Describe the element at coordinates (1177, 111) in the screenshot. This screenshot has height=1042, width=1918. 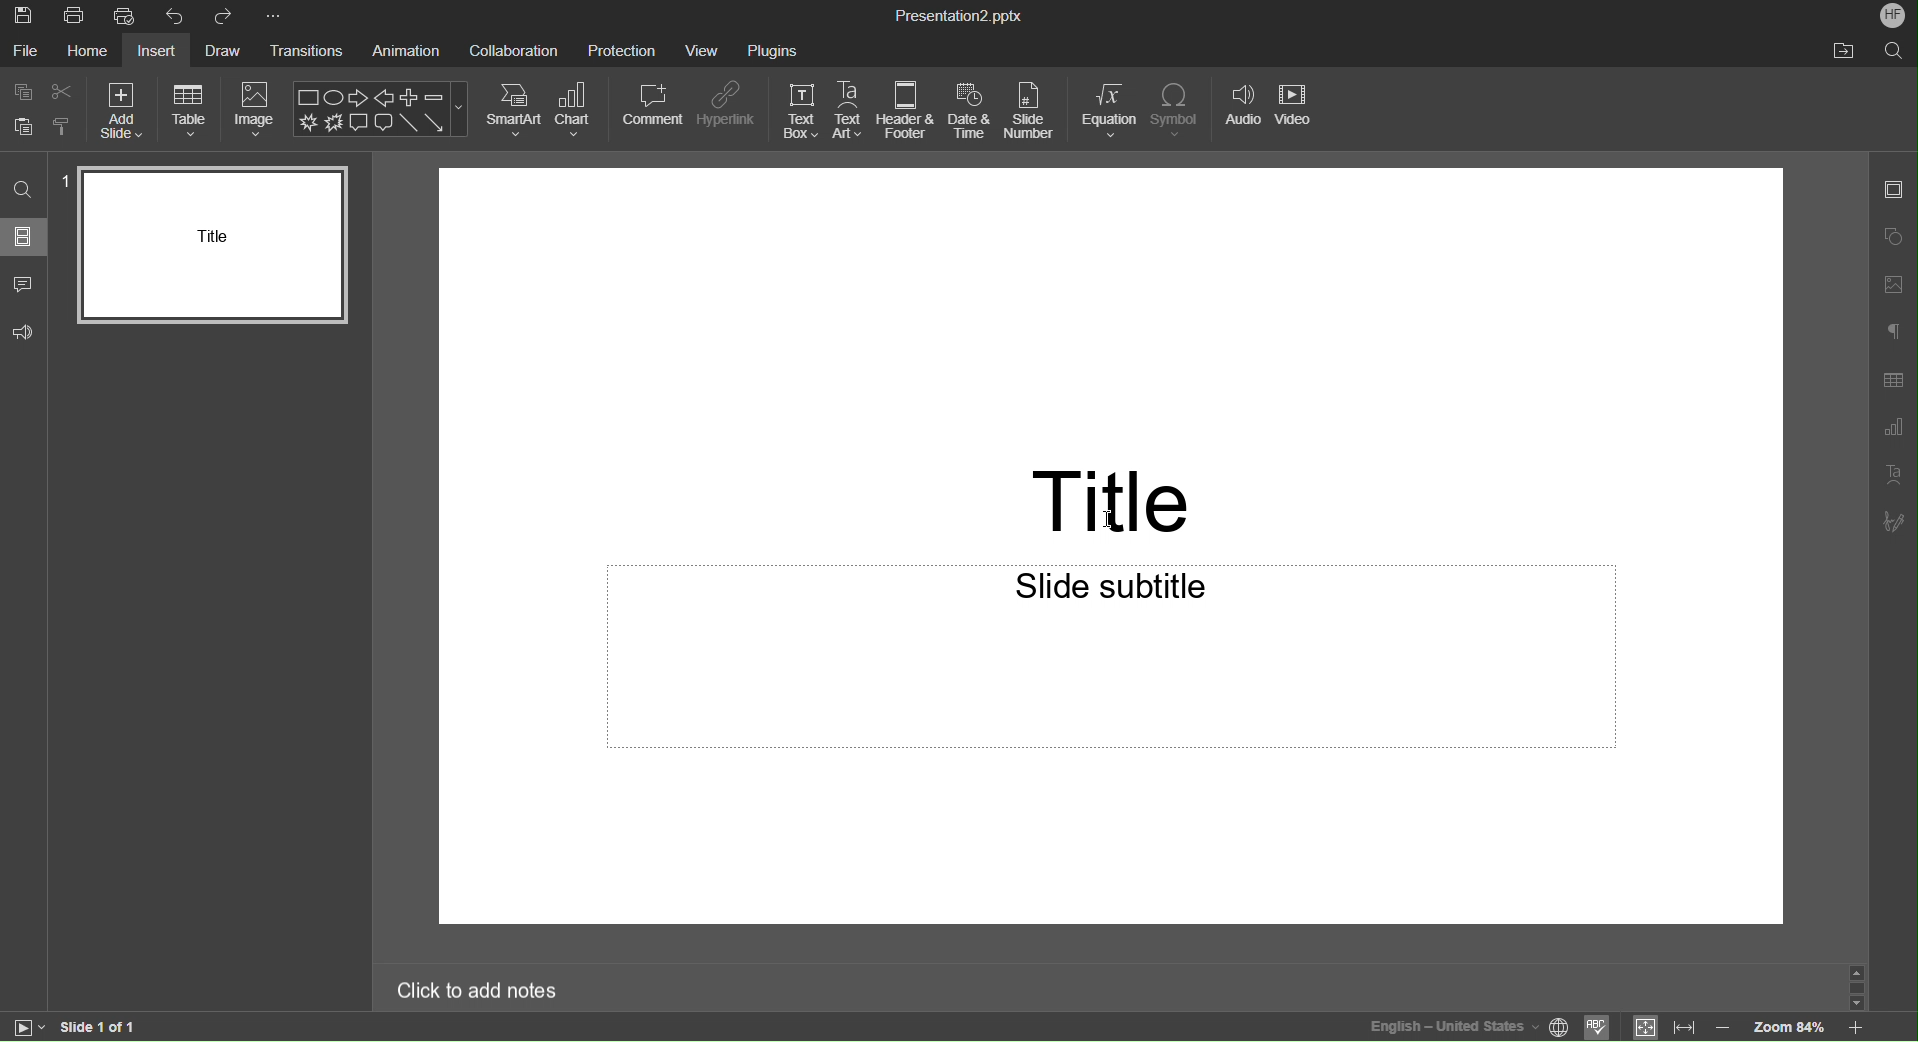
I see `Symbol` at that location.